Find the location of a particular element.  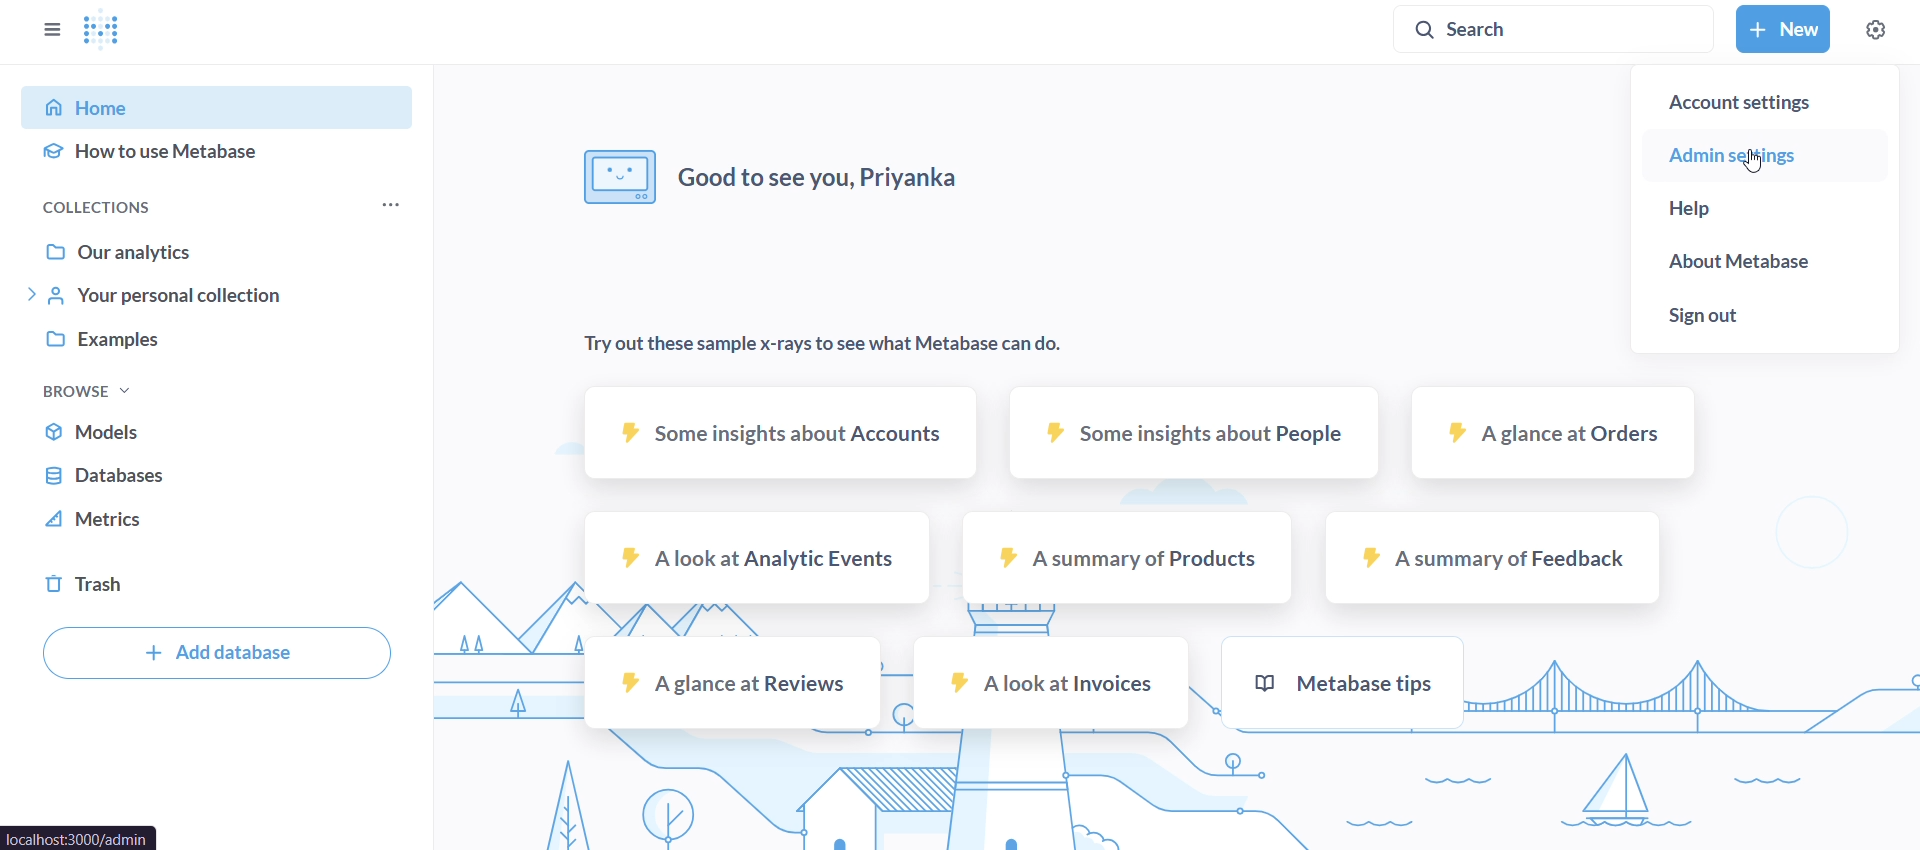

some insights about accounts is located at coordinates (774, 432).